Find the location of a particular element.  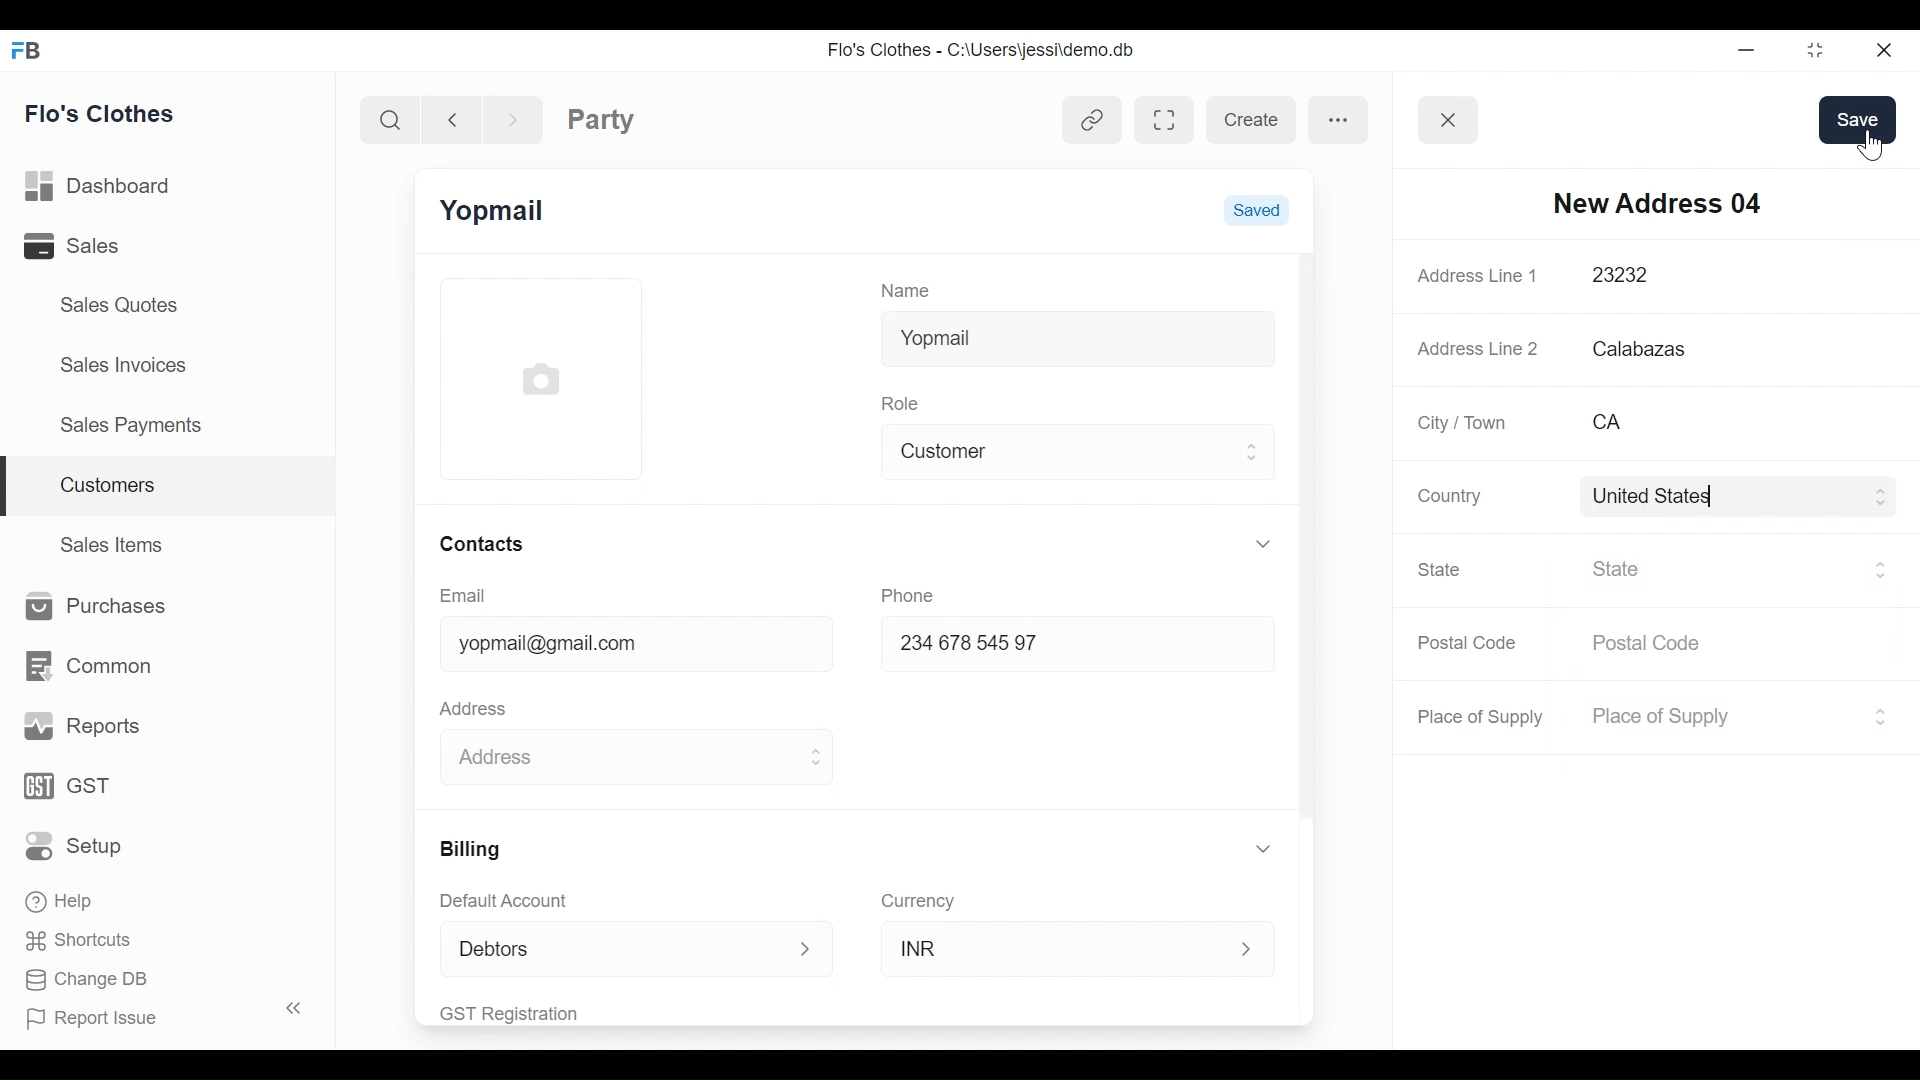

Expand is located at coordinates (1254, 451).